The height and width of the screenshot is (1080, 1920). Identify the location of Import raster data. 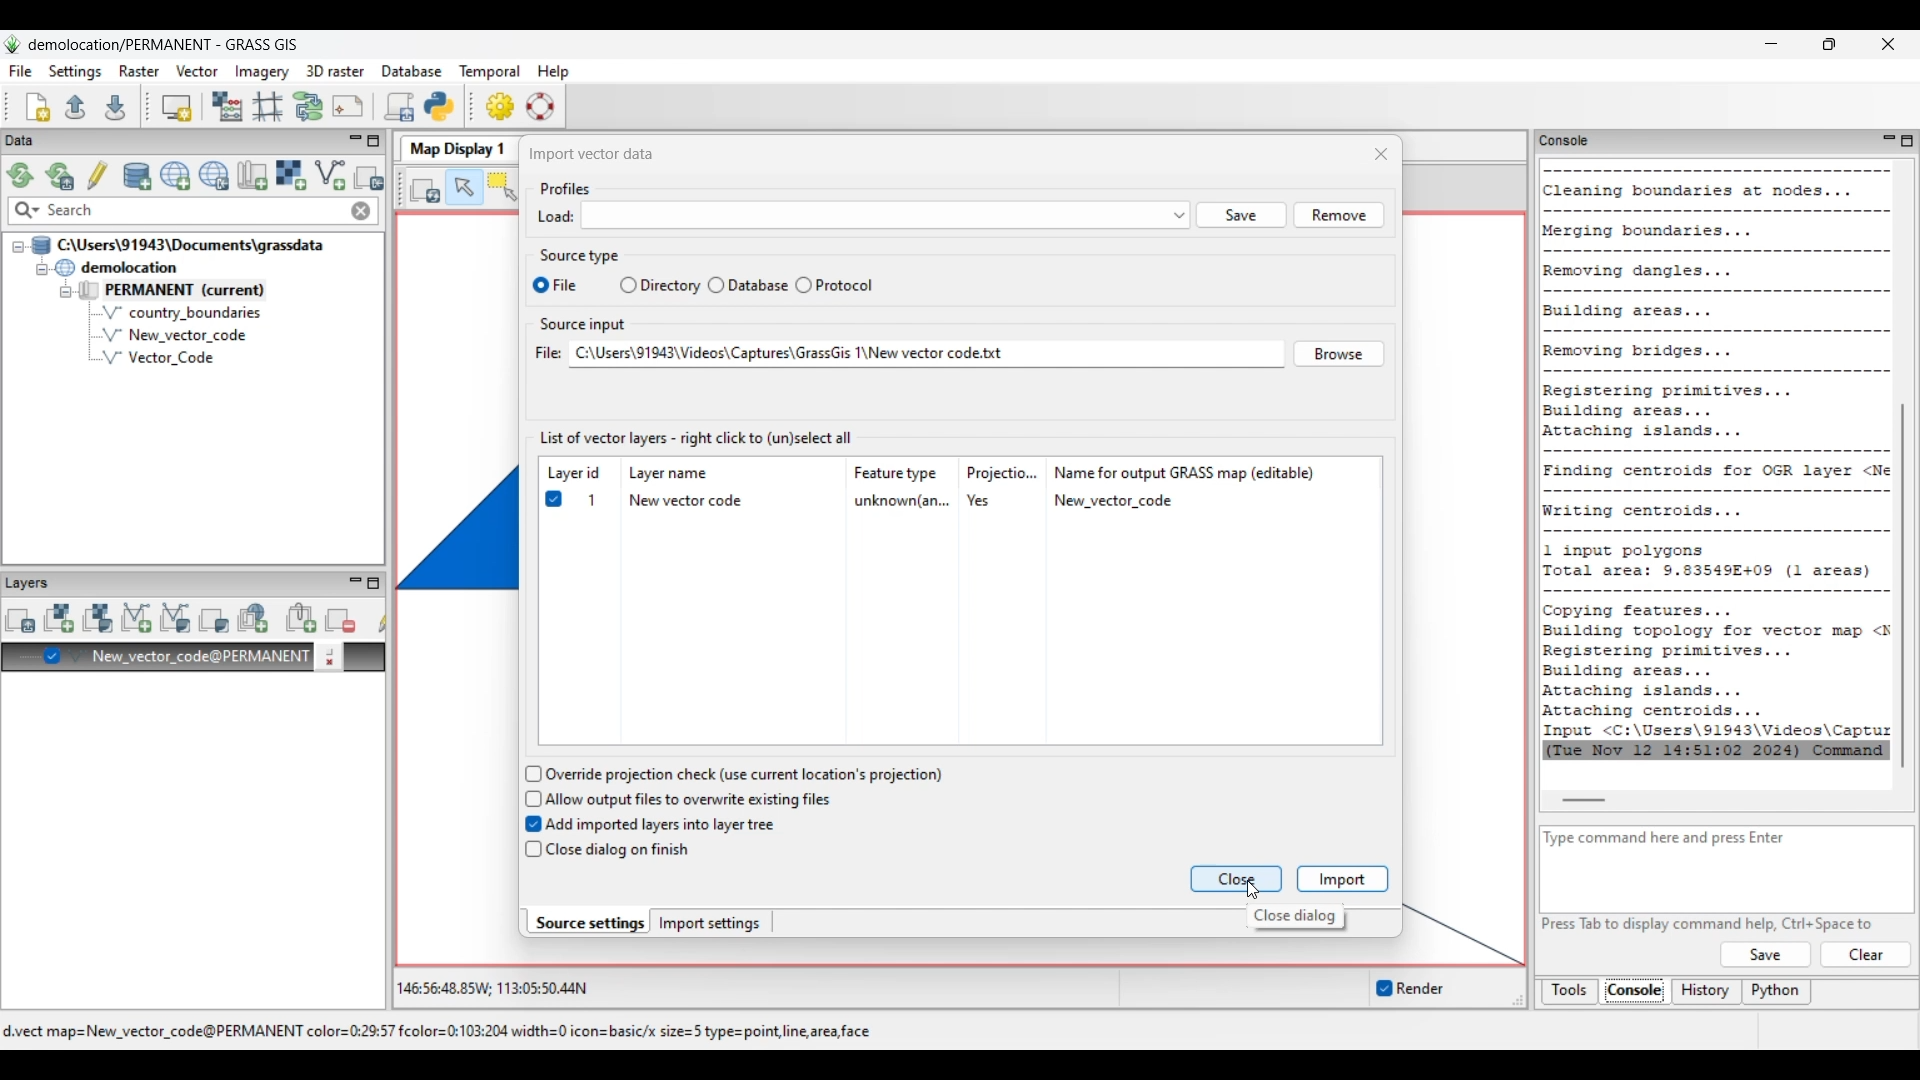
(290, 175).